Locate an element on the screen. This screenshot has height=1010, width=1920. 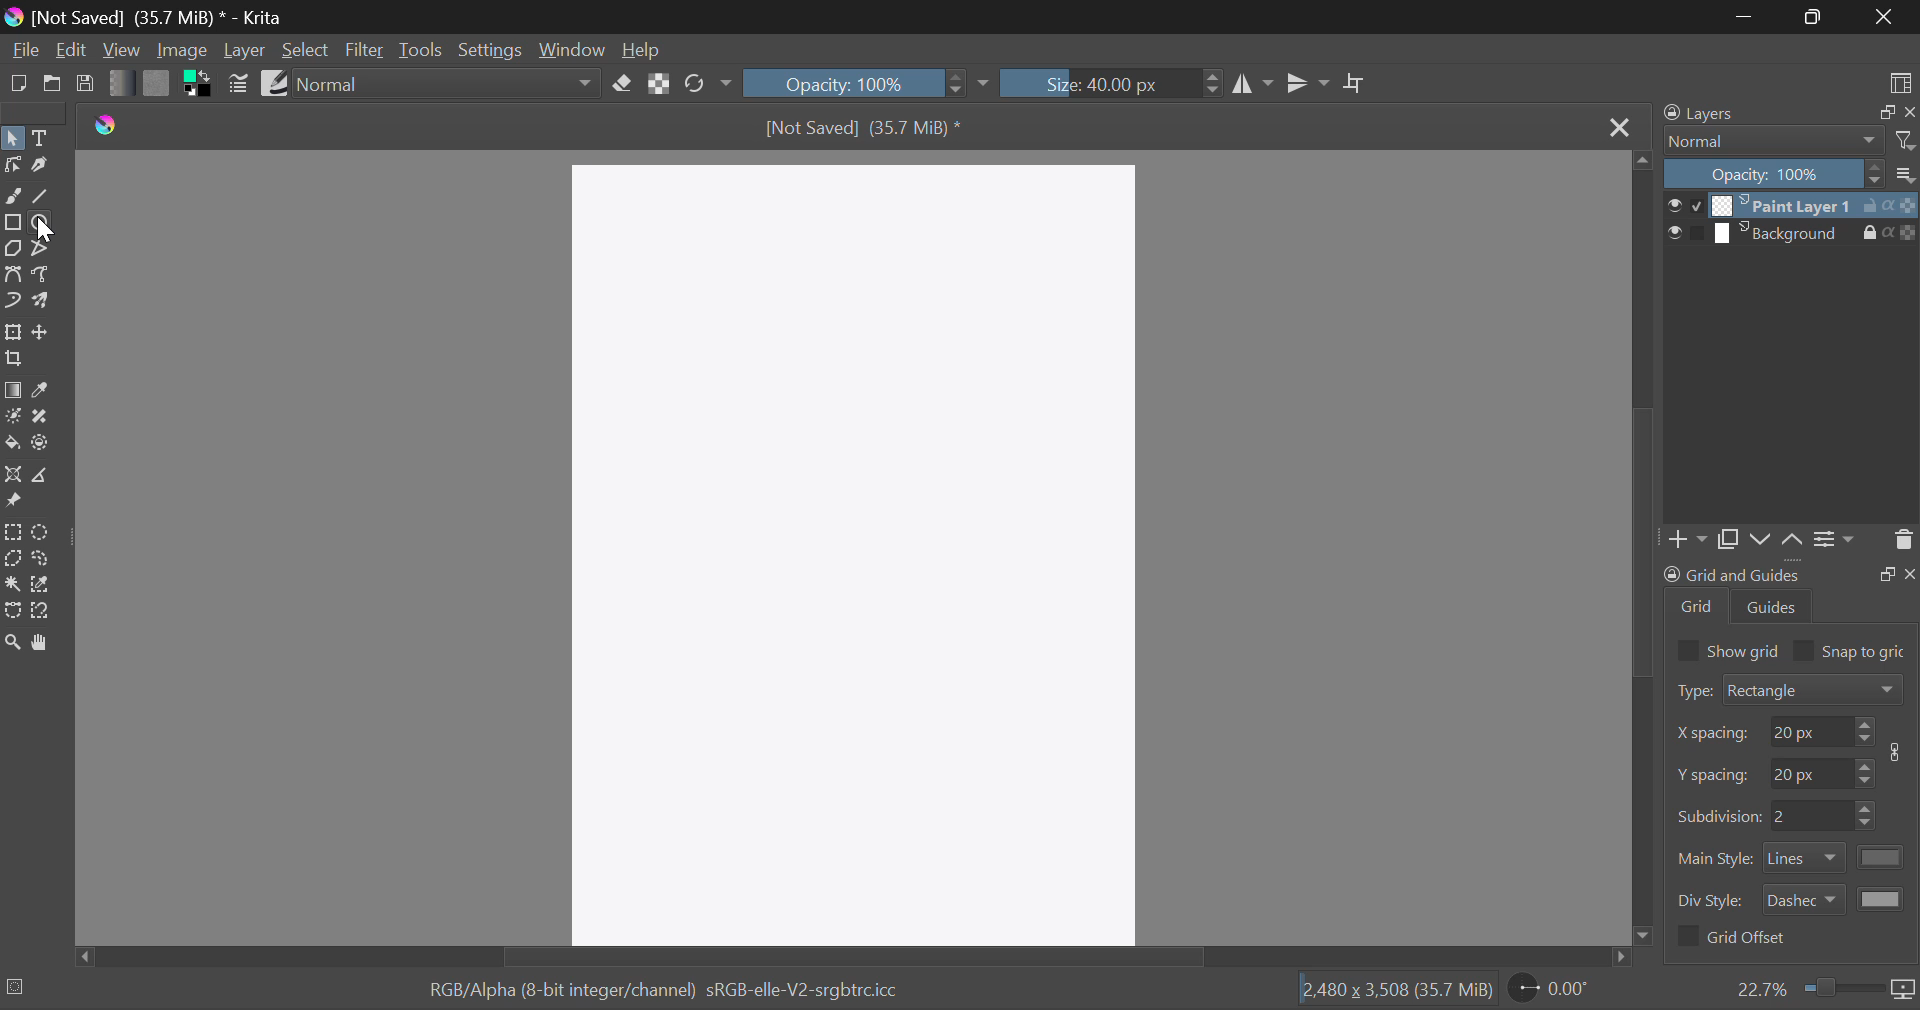
Brush Presets is located at coordinates (276, 82).